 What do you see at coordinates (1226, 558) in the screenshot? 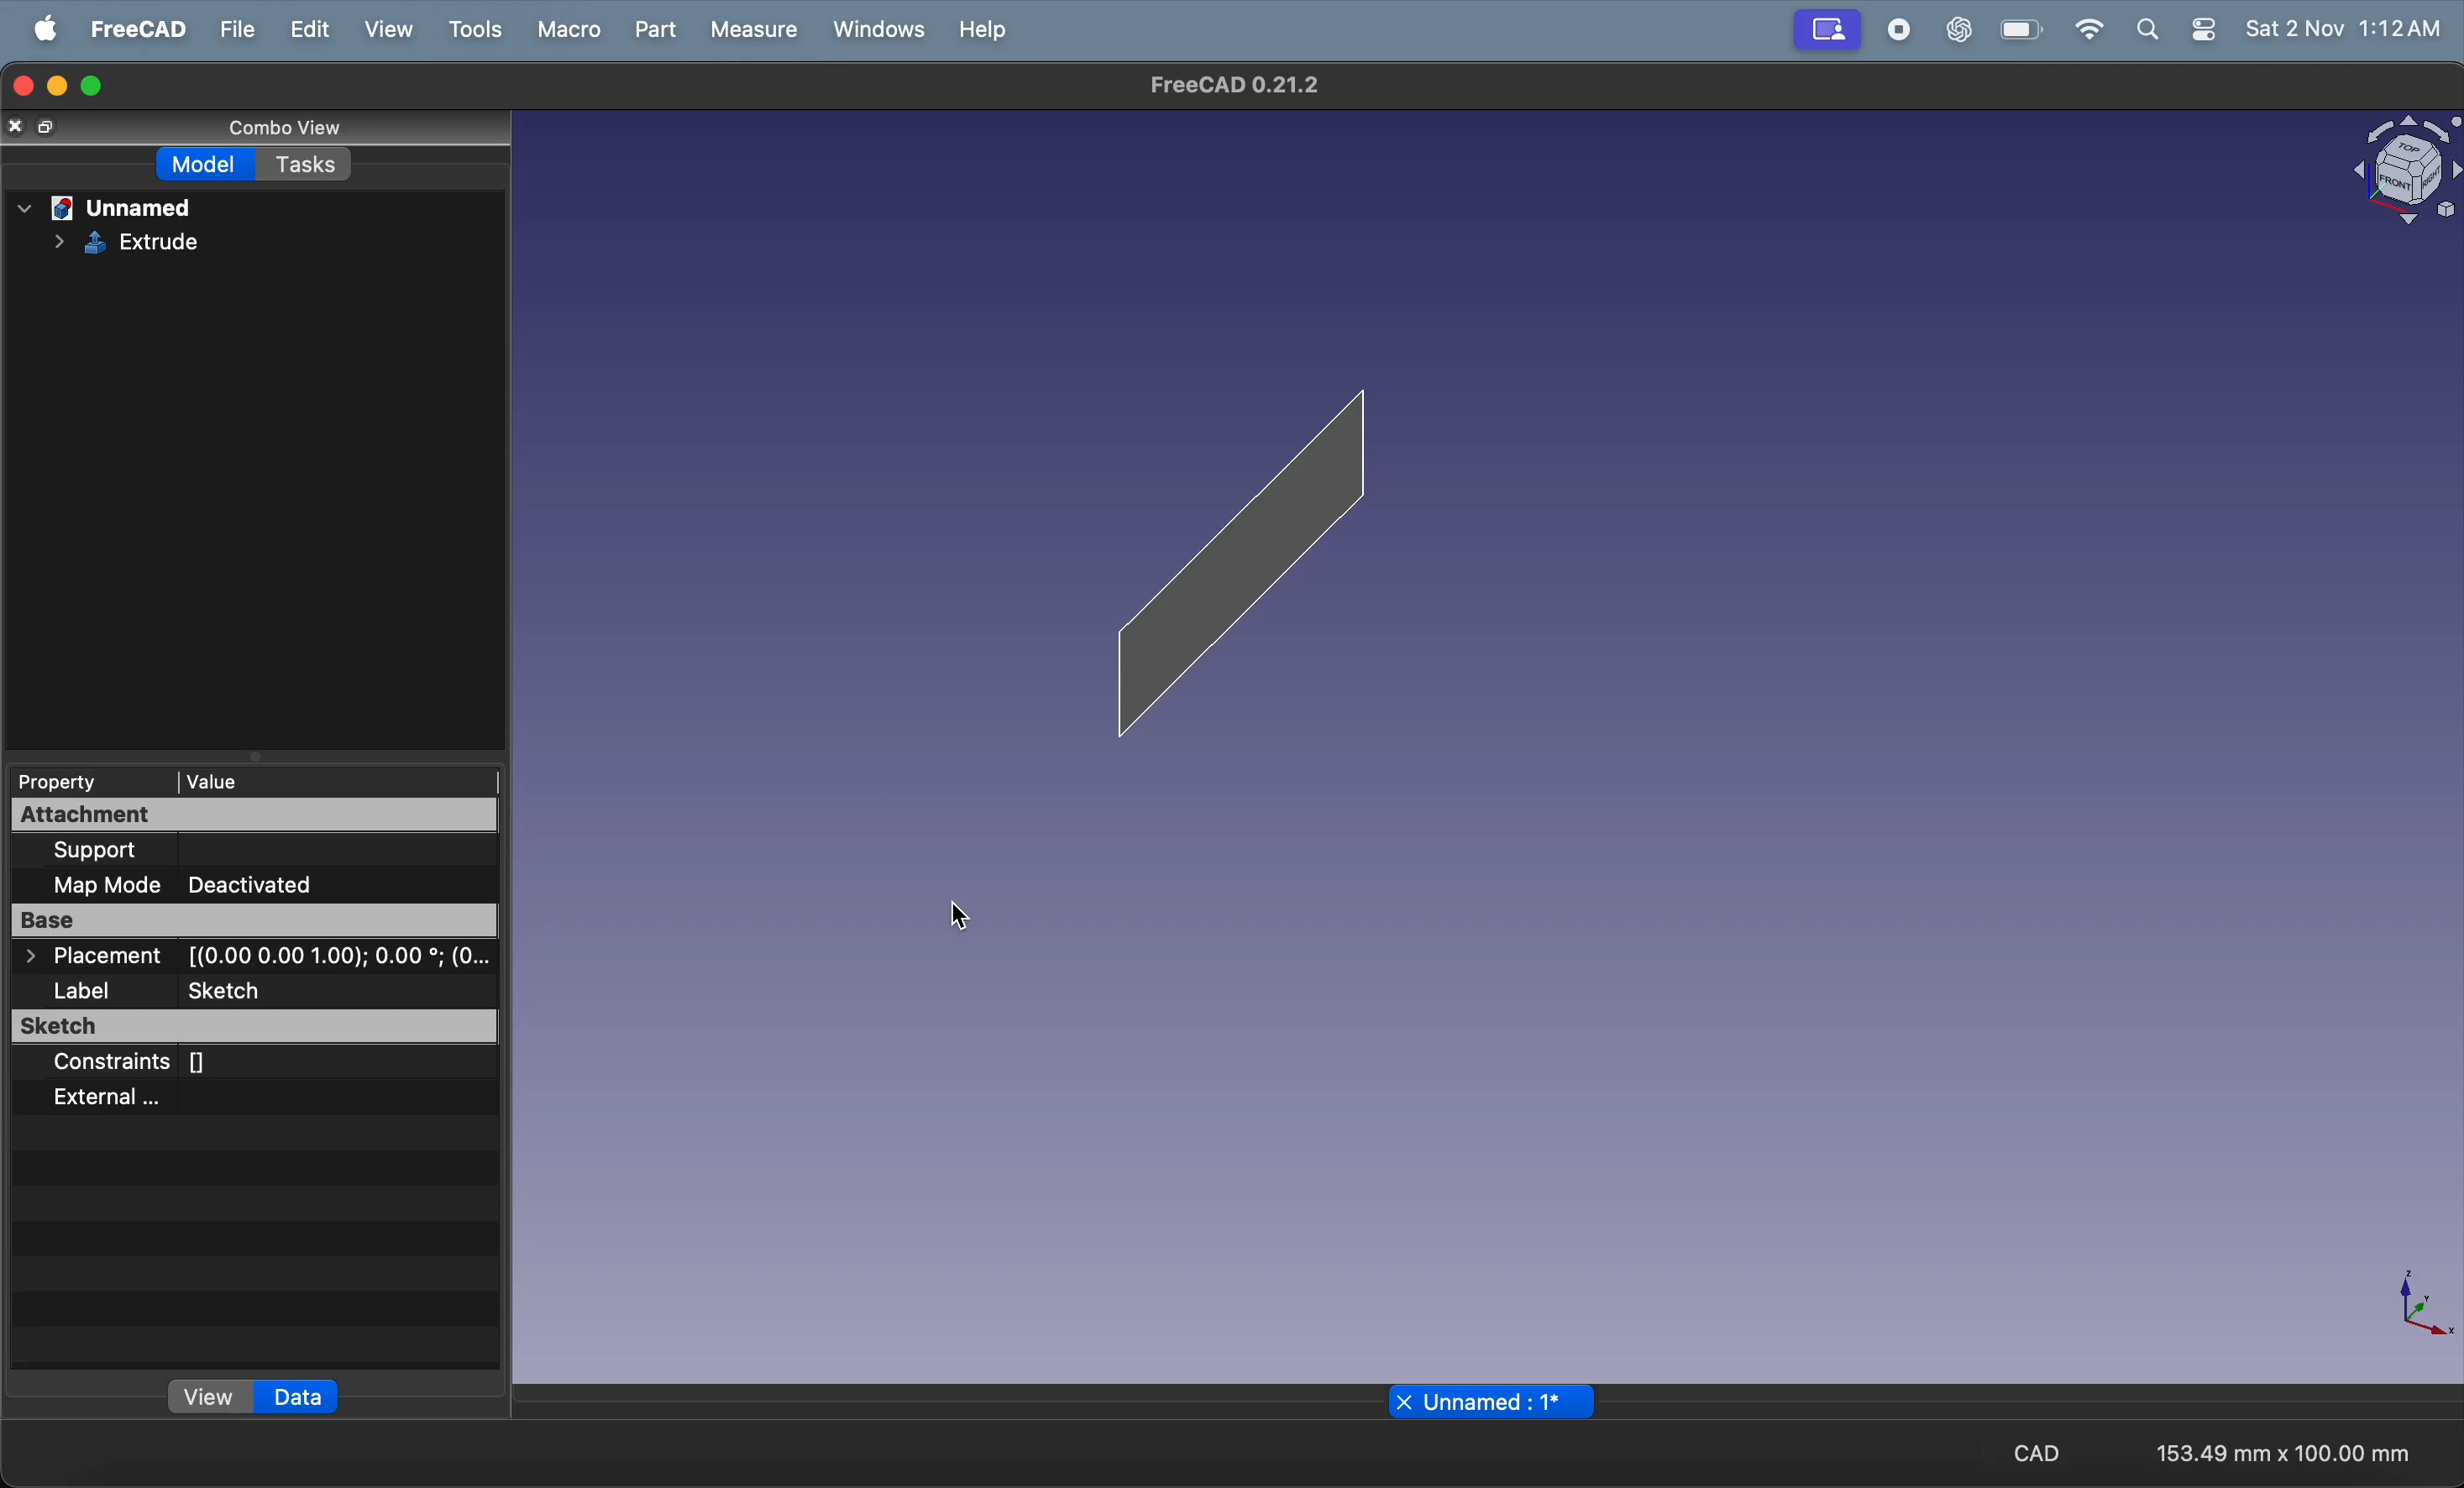
I see `beam` at bounding box center [1226, 558].